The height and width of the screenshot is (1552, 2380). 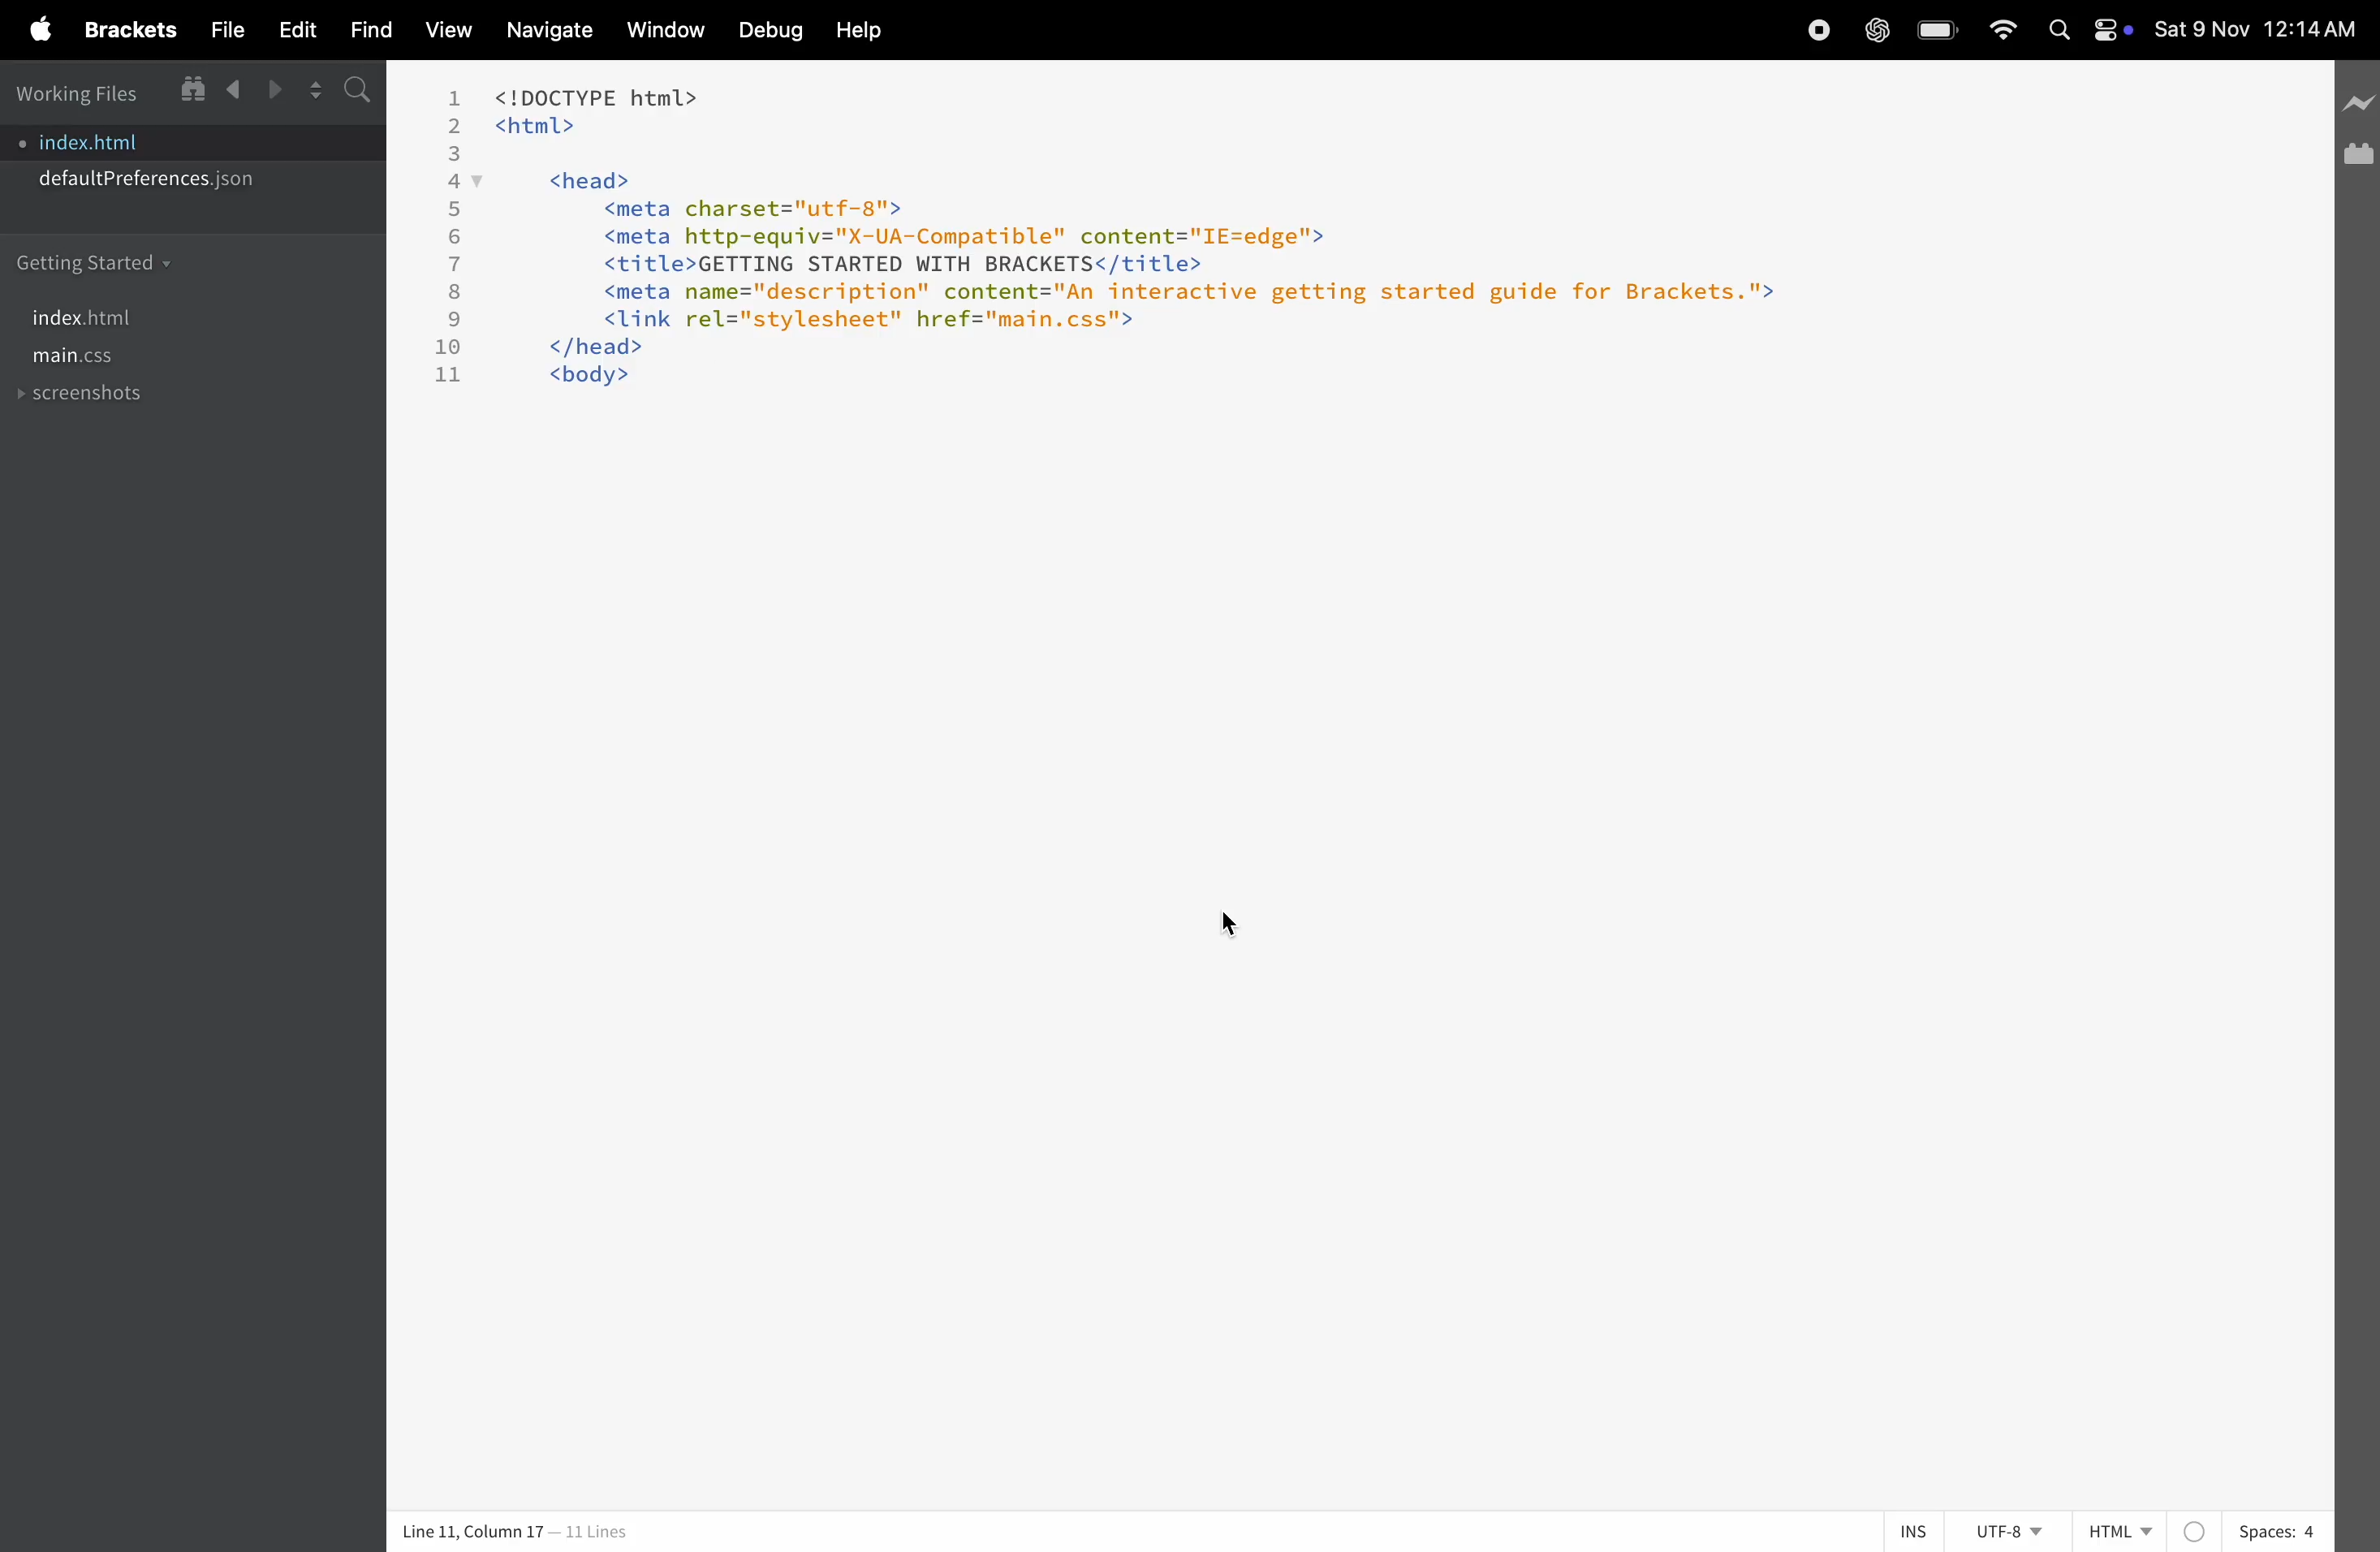 I want to click on line number, so click(x=449, y=248).